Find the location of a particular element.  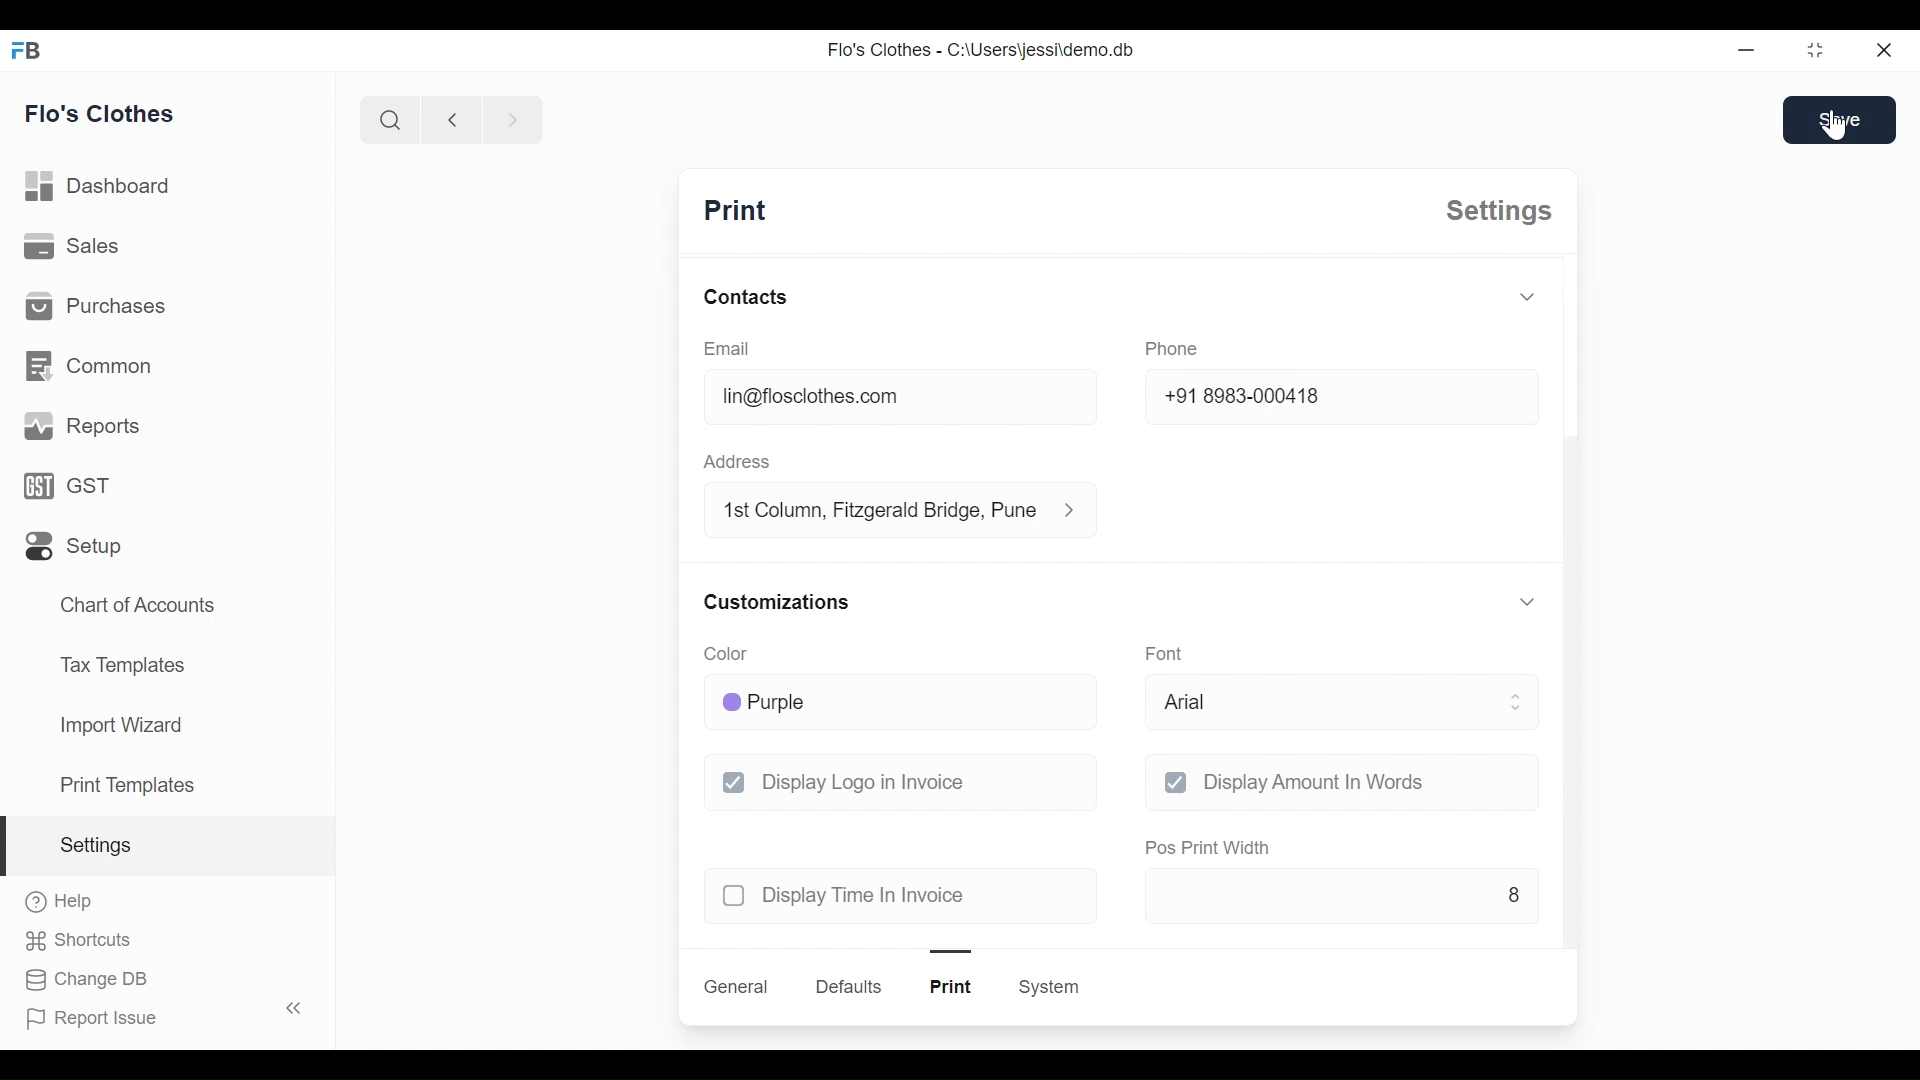

purchases is located at coordinates (94, 305).